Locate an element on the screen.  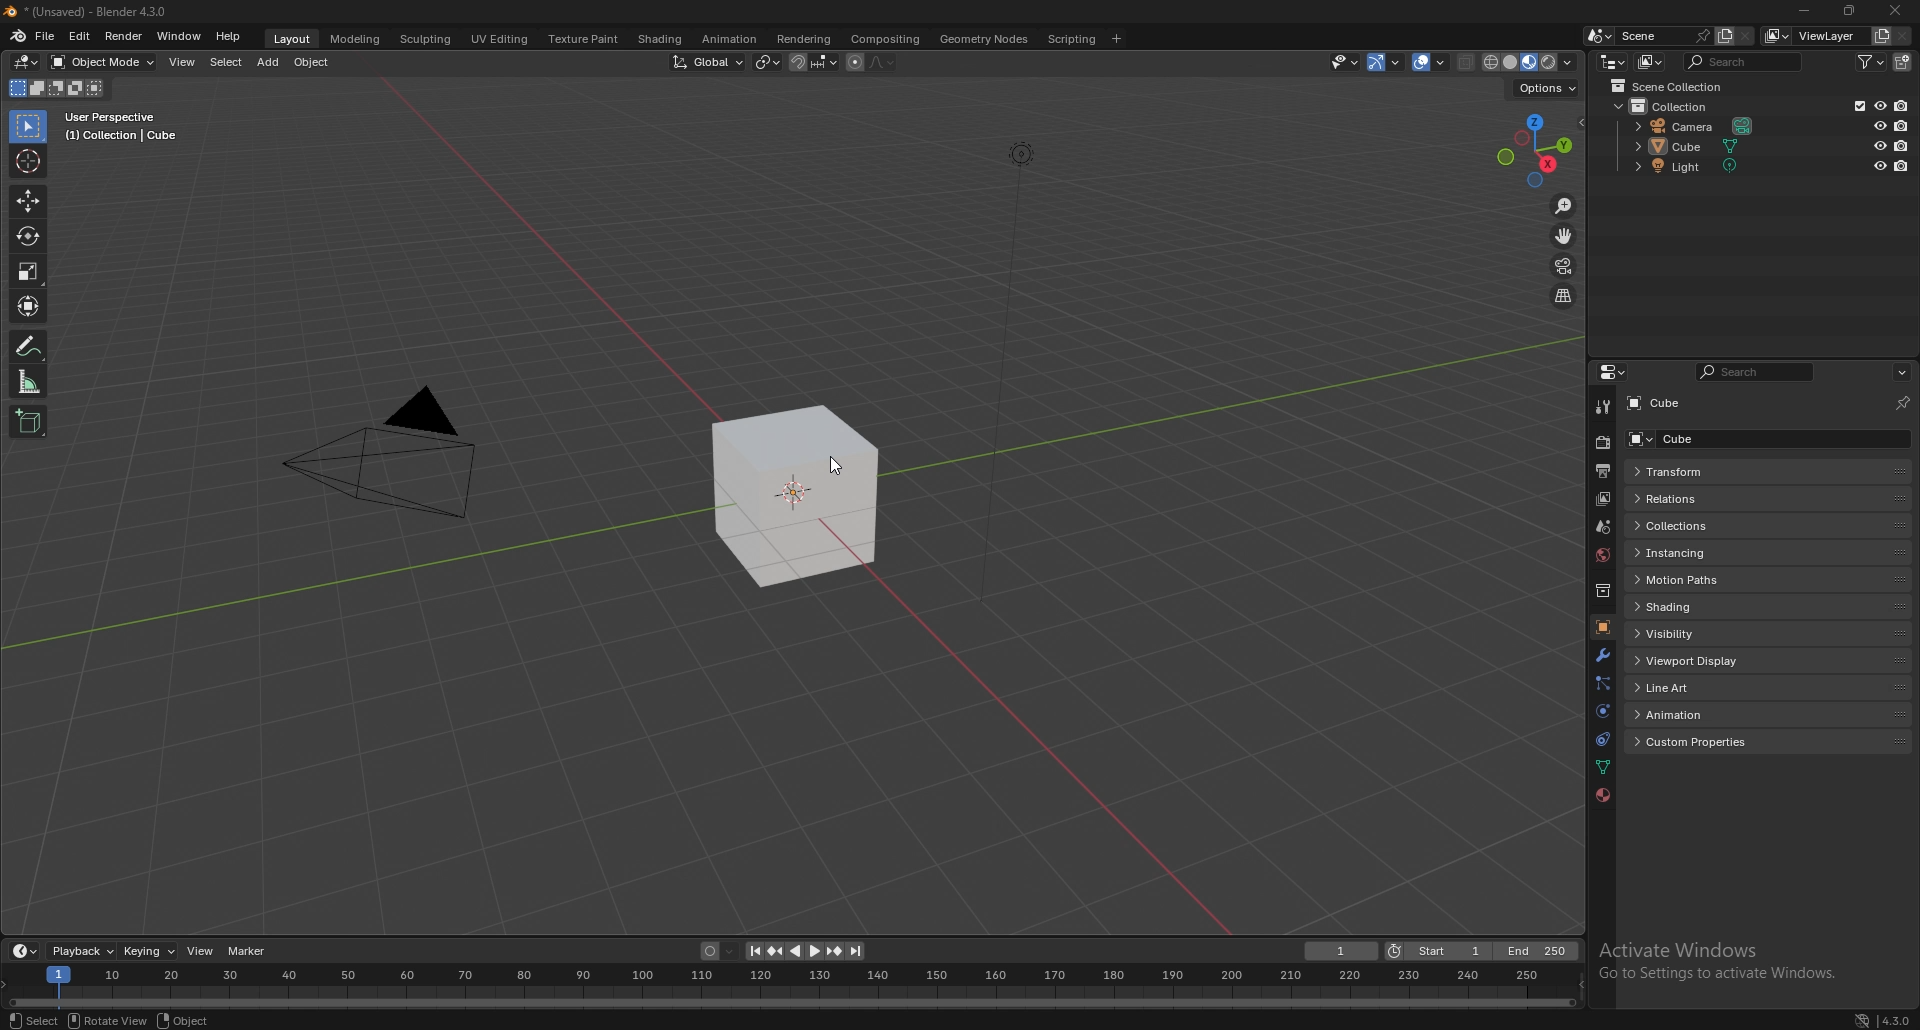
render is located at coordinates (1602, 444).